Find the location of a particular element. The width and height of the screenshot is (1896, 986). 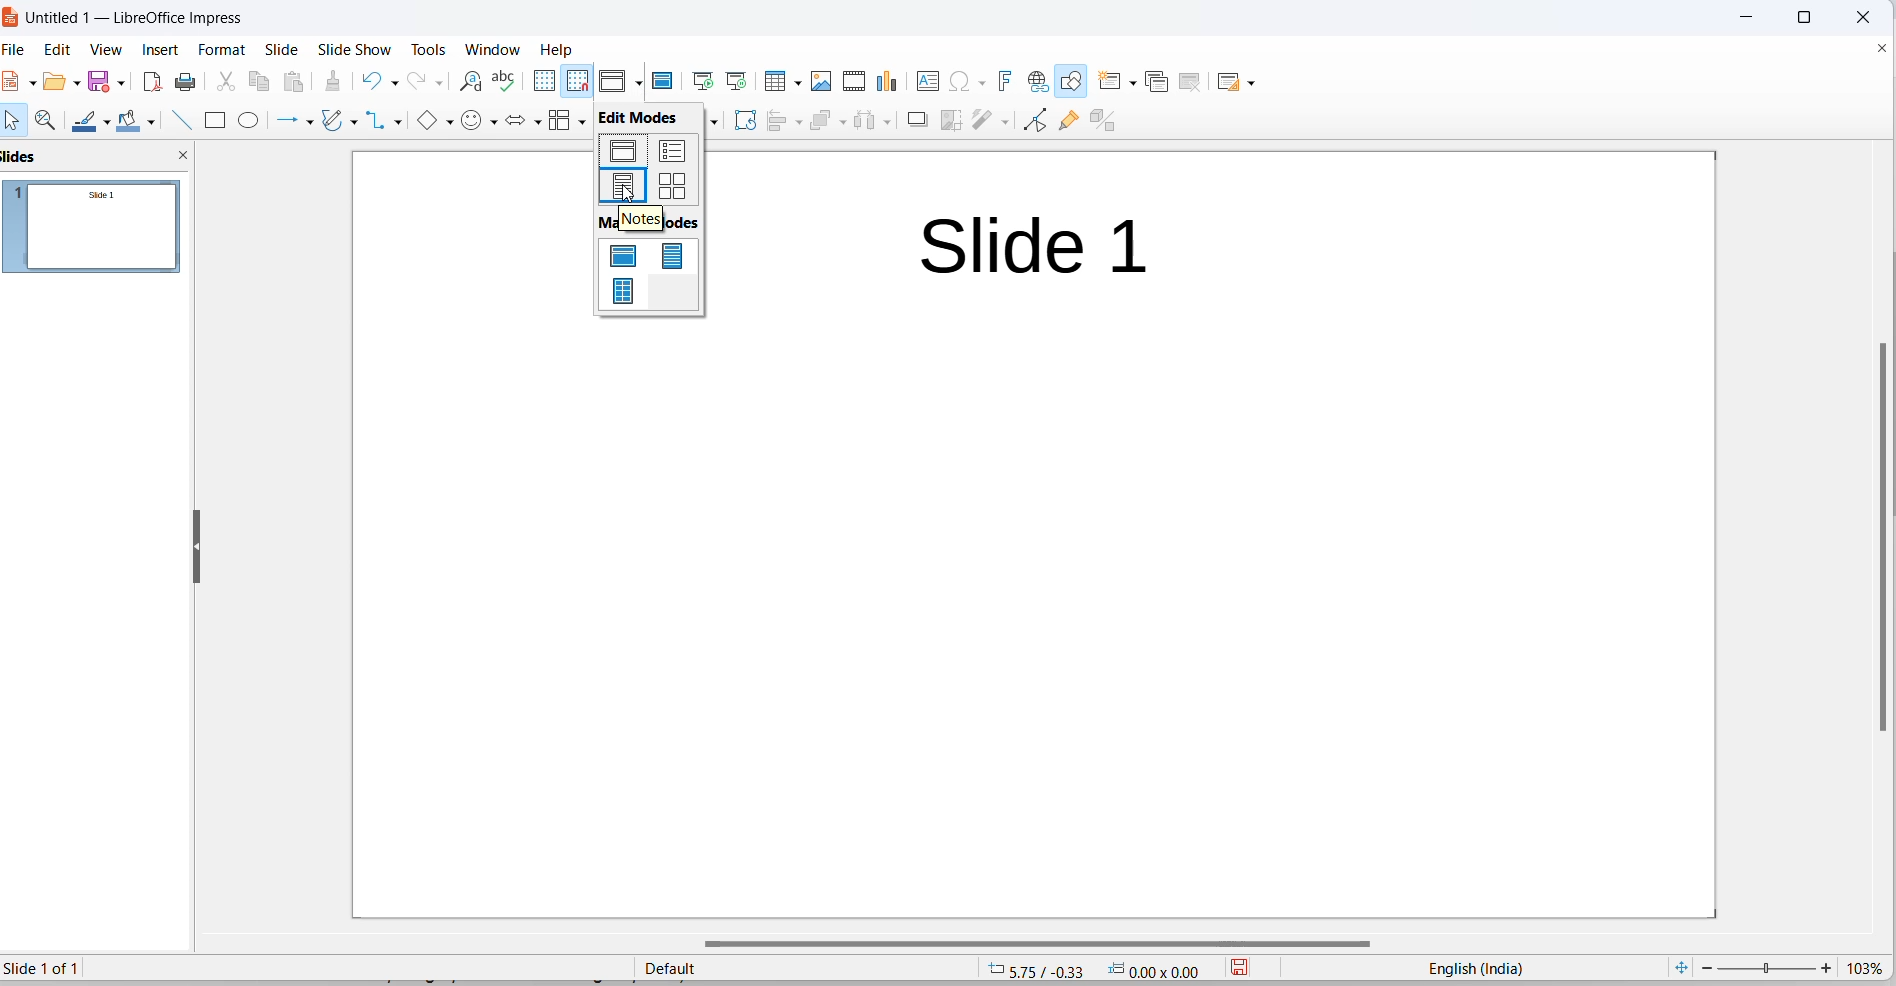

format is located at coordinates (225, 49).